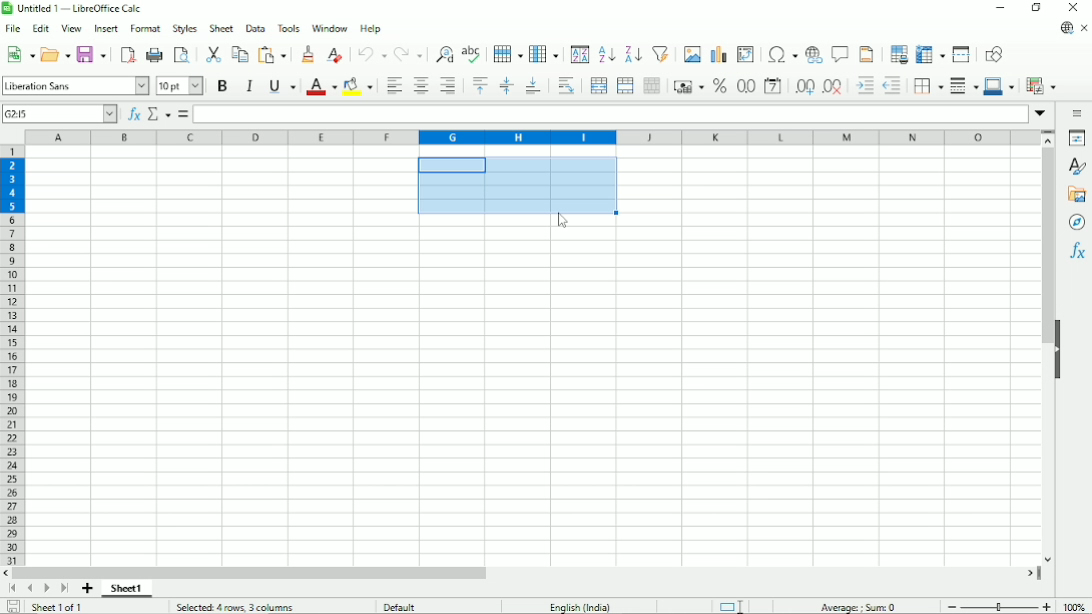 This screenshot has height=614, width=1092. Describe the element at coordinates (290, 28) in the screenshot. I see `Tools` at that location.